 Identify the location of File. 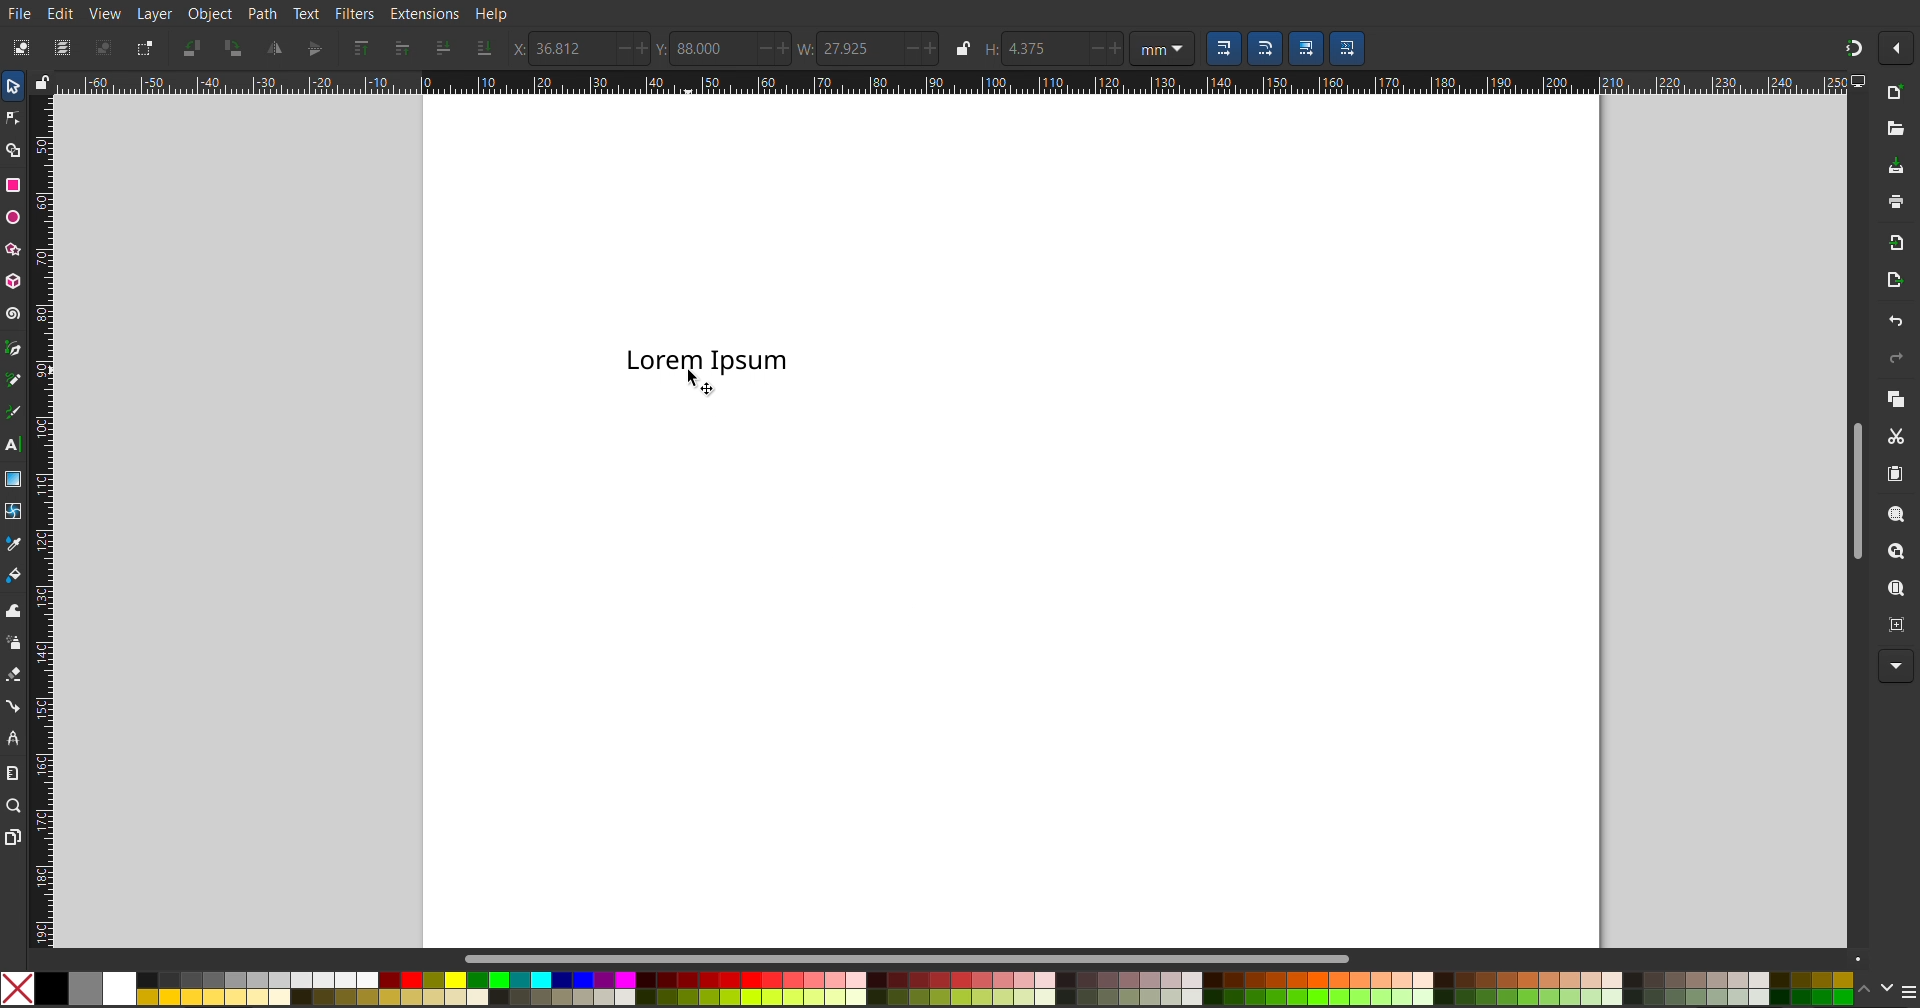
(22, 12).